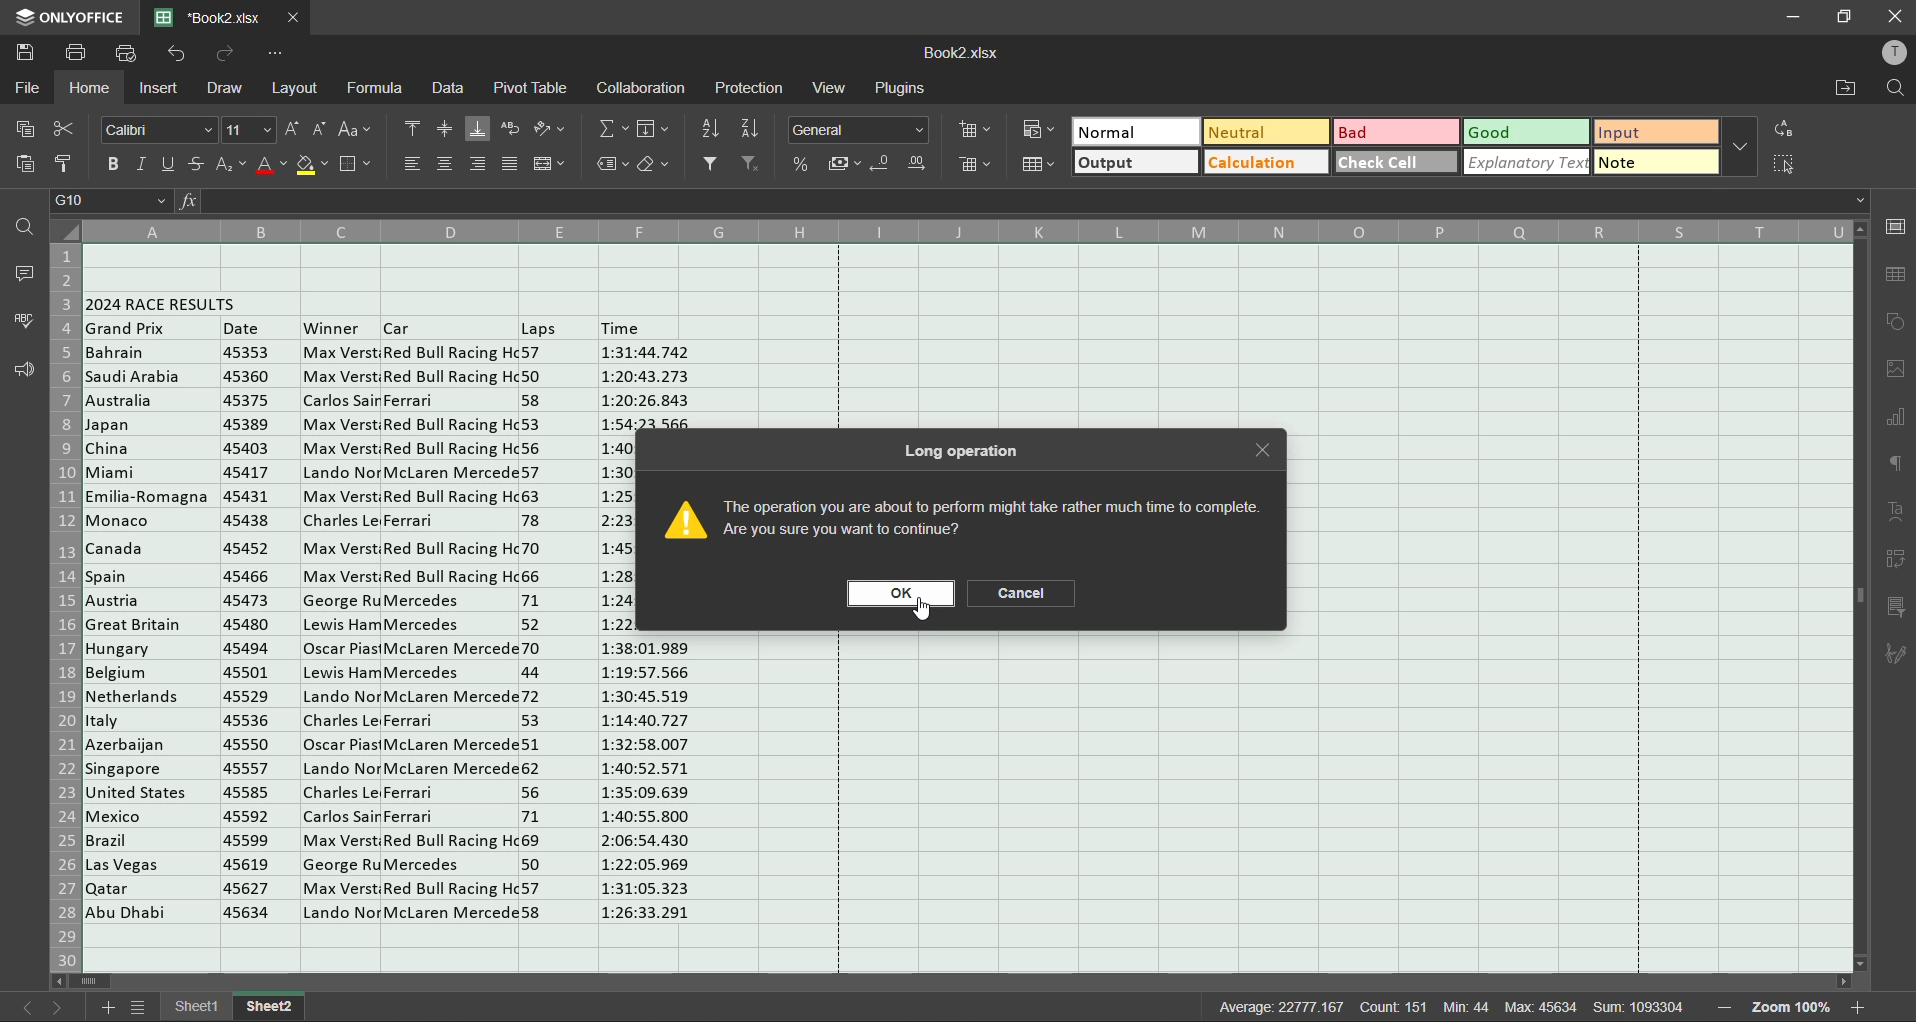 The width and height of the screenshot is (1916, 1022). I want to click on insert cells, so click(973, 131).